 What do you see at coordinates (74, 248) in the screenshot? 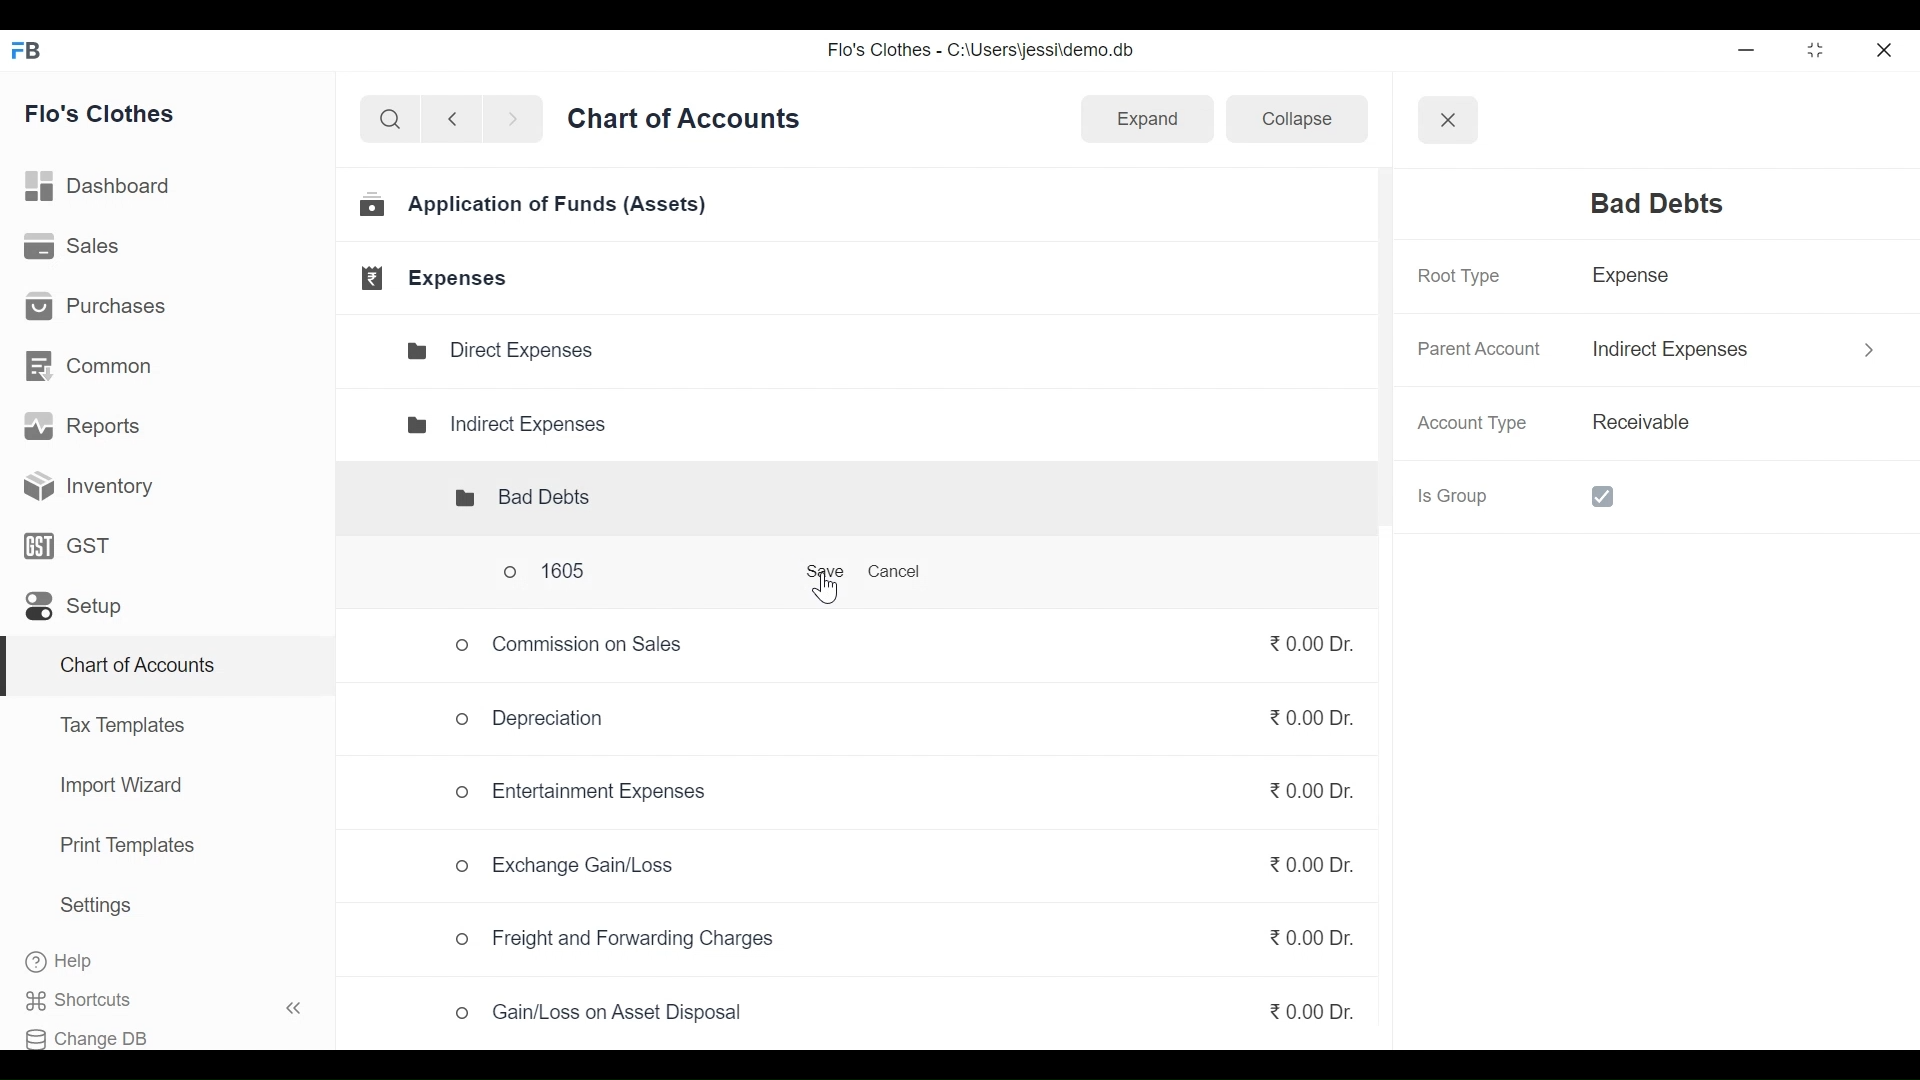
I see `Sales` at bounding box center [74, 248].